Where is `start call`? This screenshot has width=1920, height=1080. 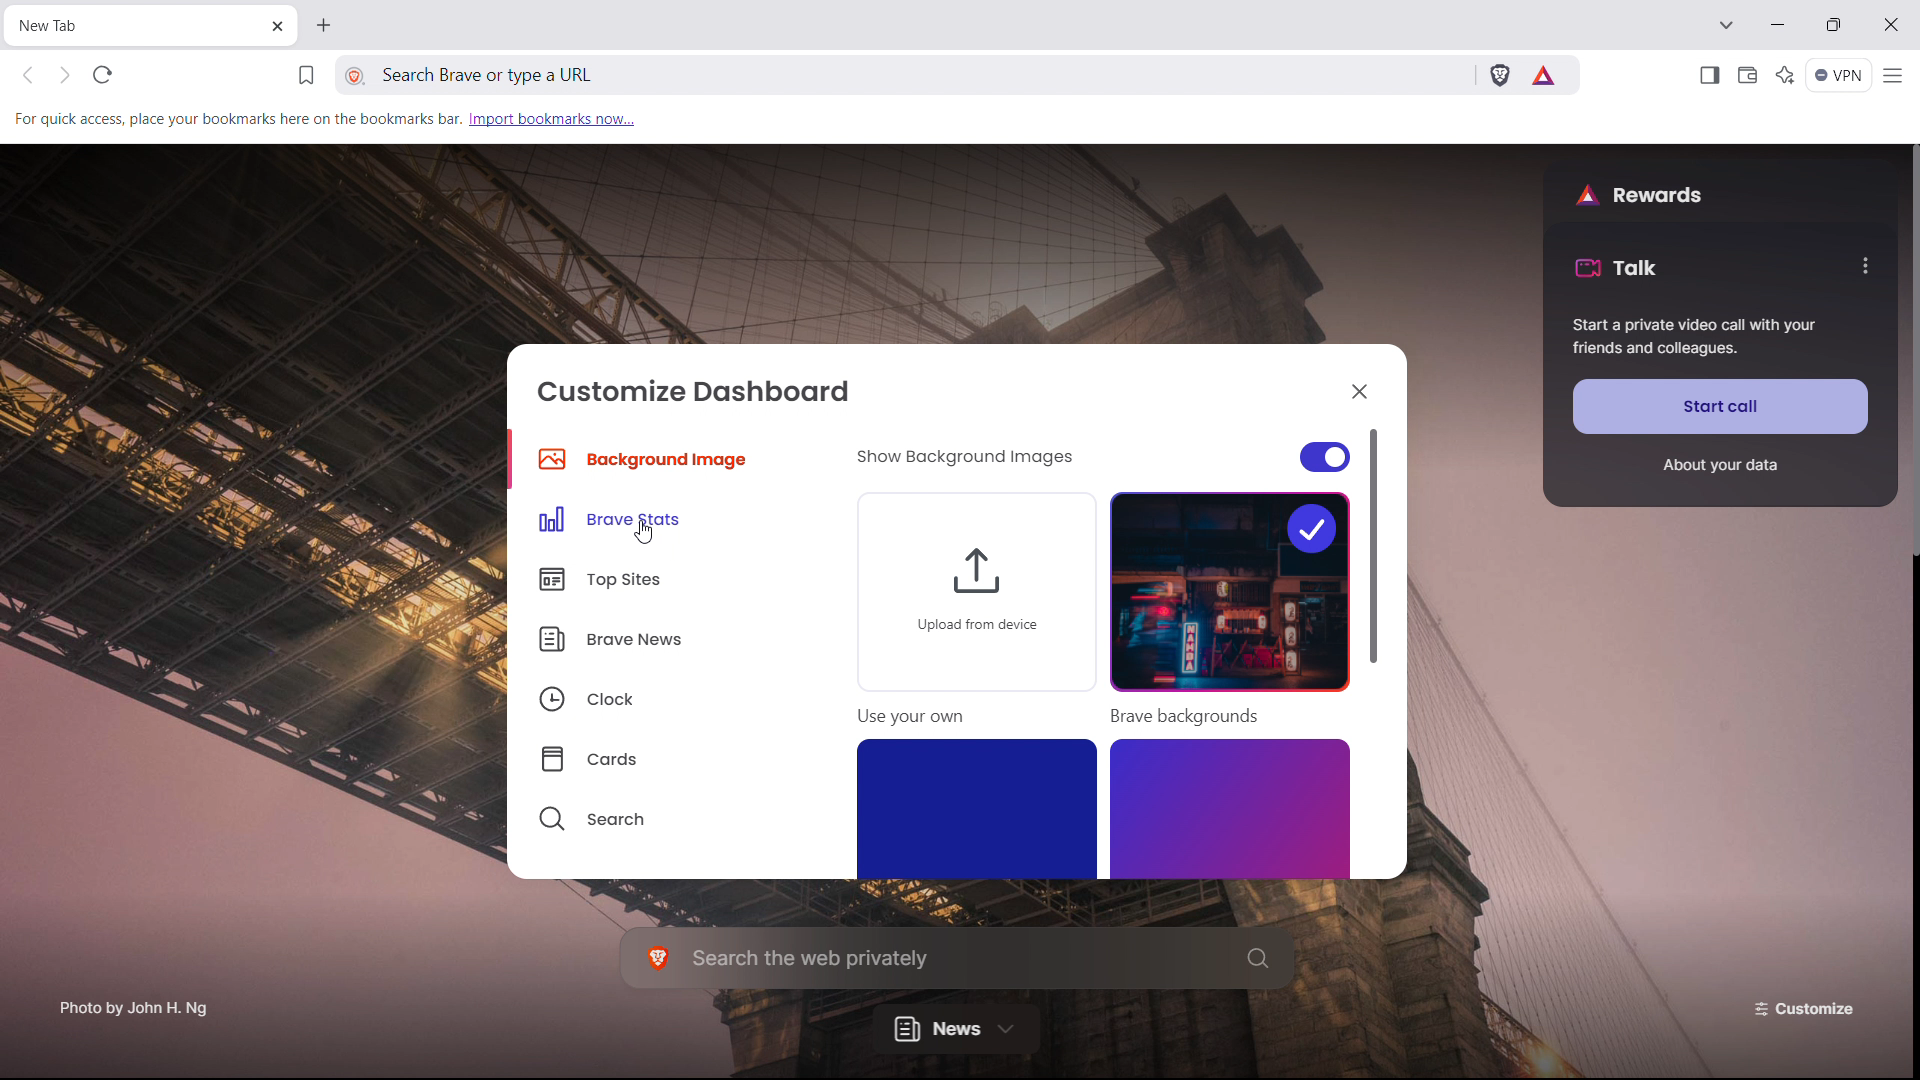 start call is located at coordinates (1721, 406).